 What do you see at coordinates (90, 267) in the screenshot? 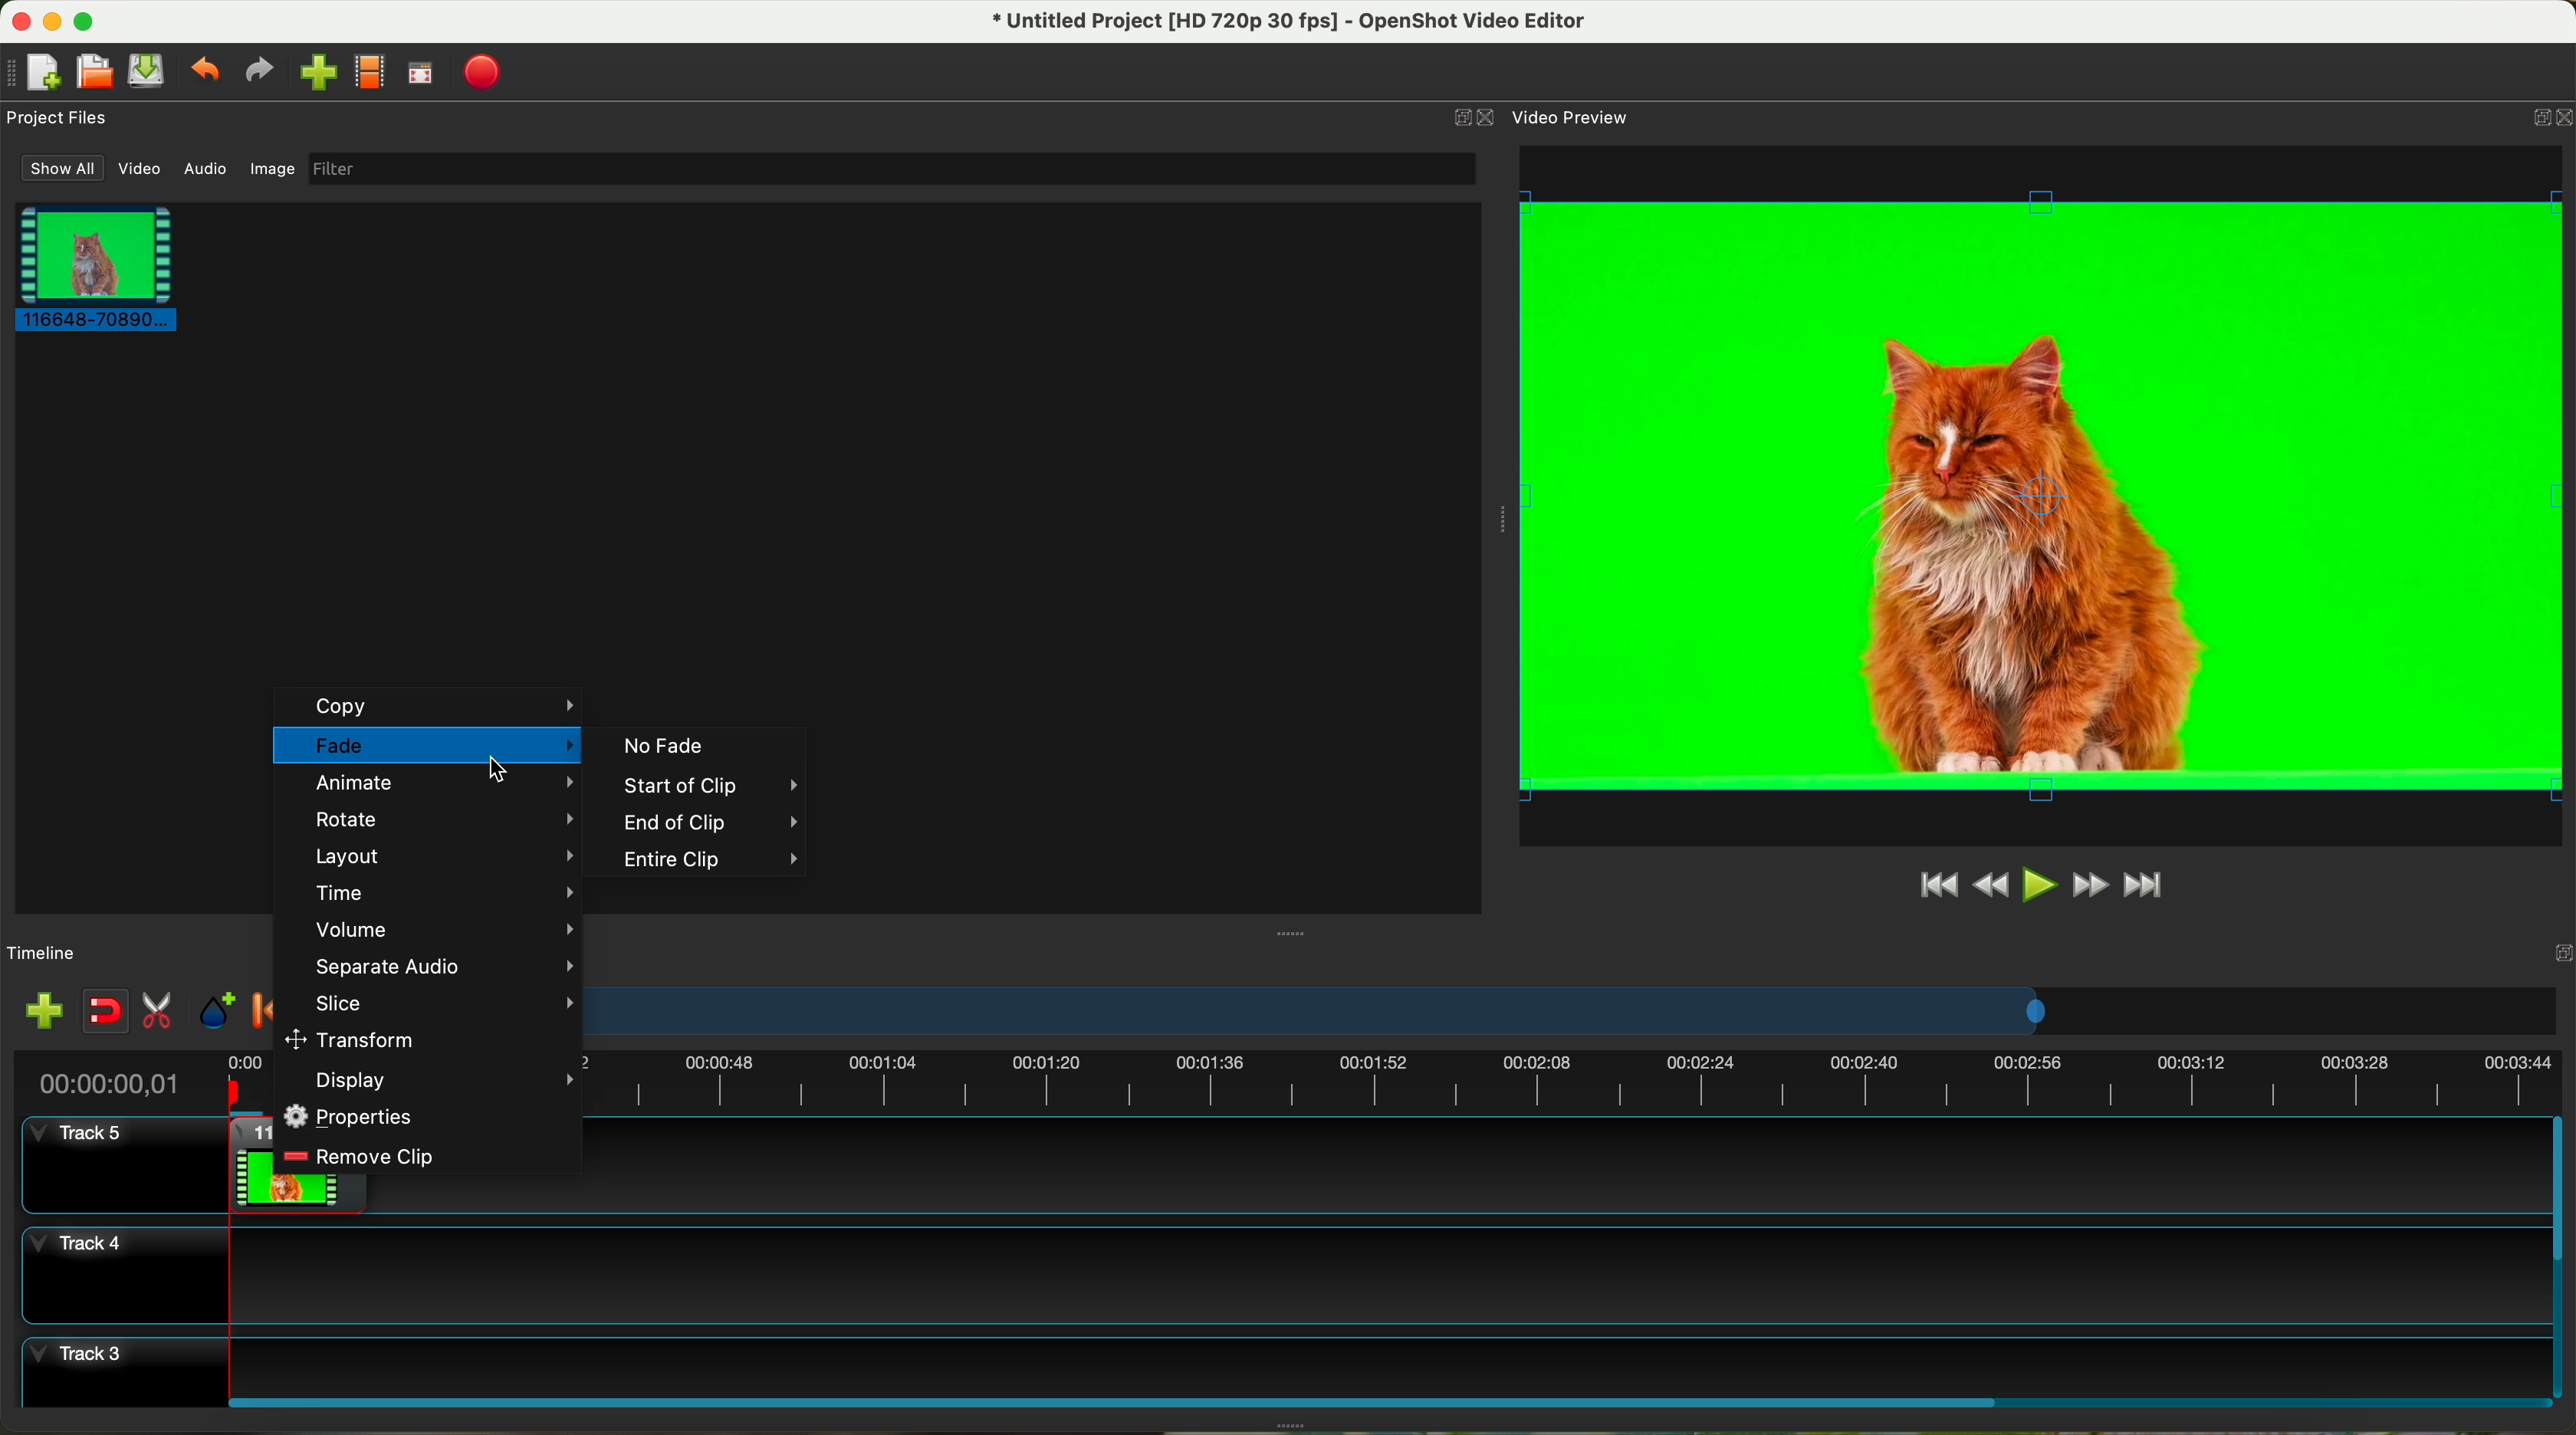
I see `clip` at bounding box center [90, 267].